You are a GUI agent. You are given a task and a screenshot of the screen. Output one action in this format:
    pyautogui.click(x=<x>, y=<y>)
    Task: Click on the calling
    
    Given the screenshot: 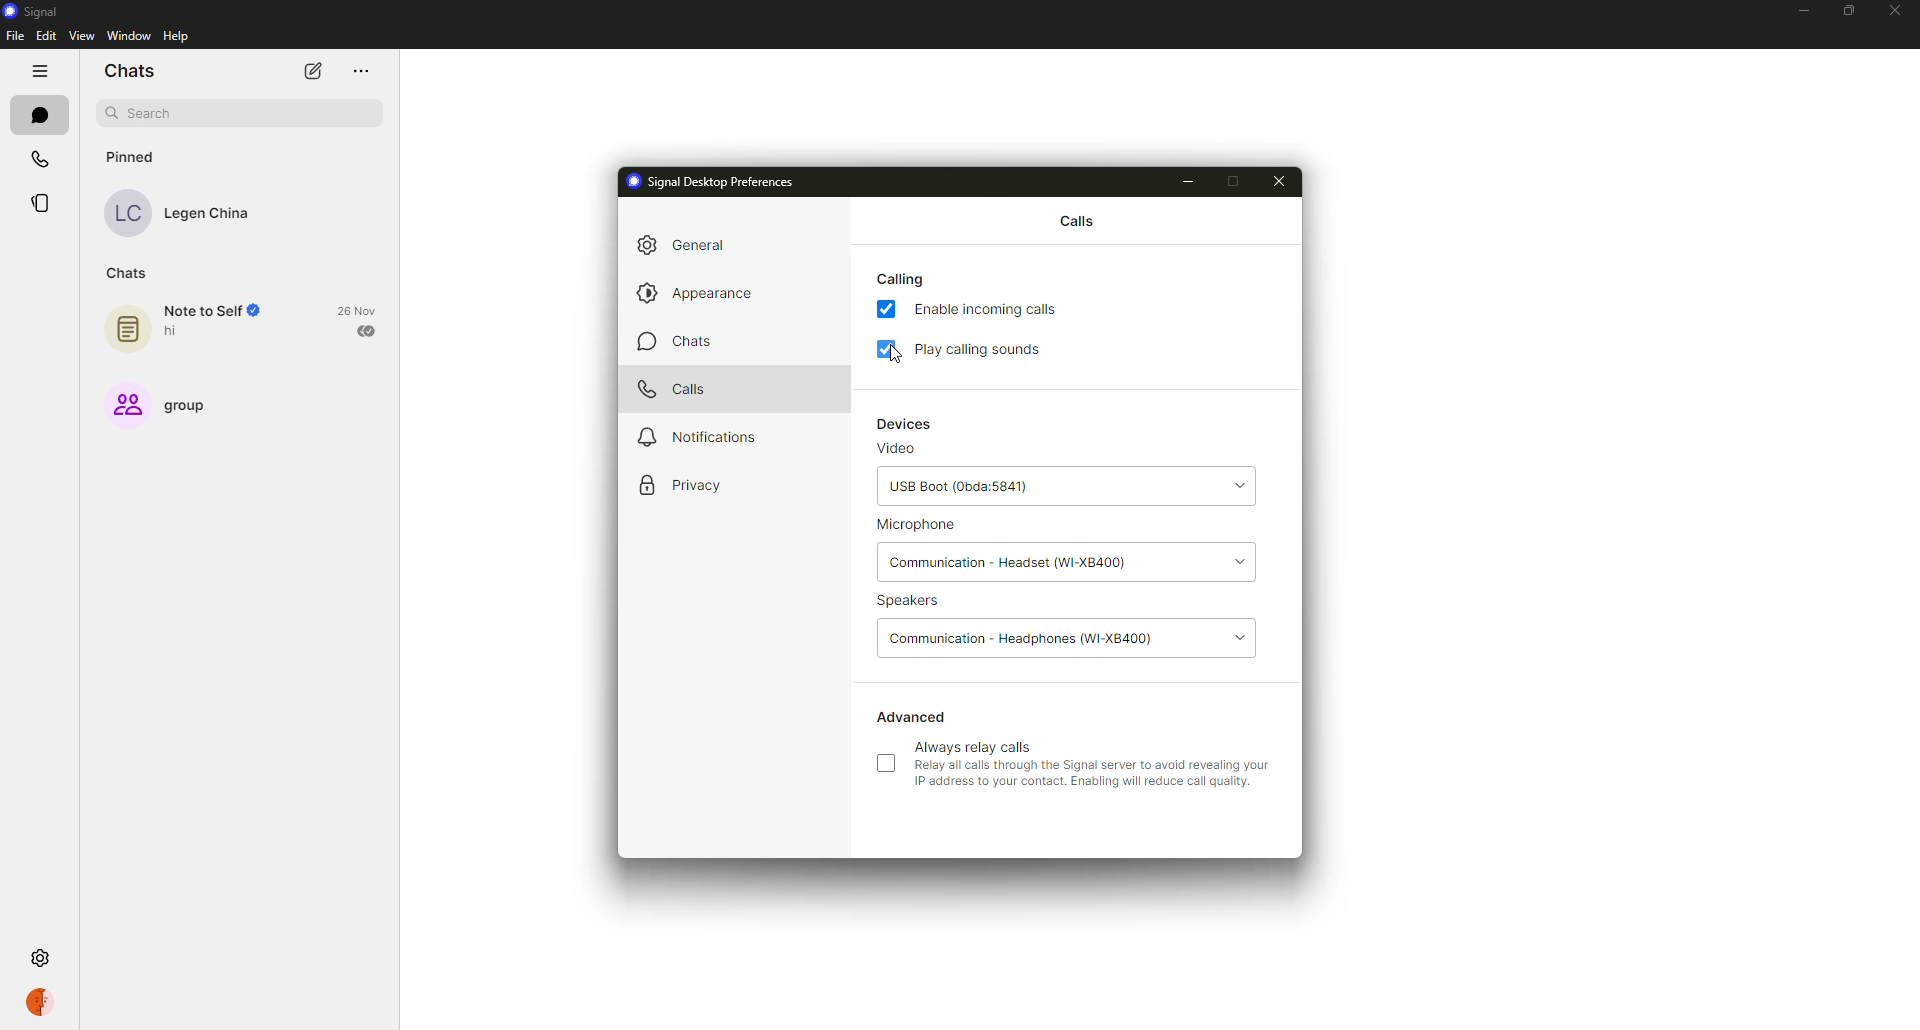 What is the action you would take?
    pyautogui.click(x=901, y=280)
    